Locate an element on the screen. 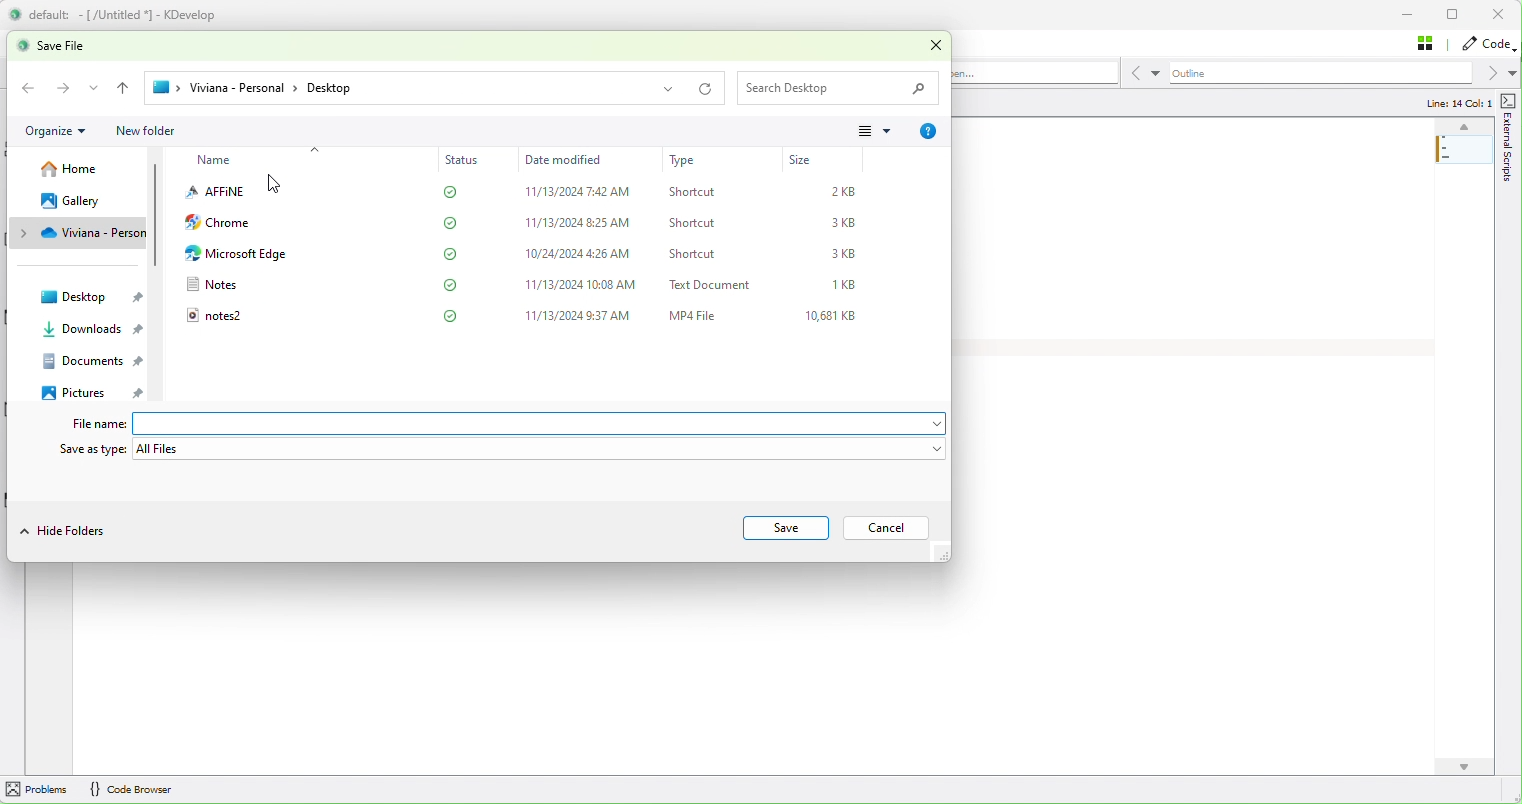 This screenshot has width=1522, height=804. Microsoft Edge is located at coordinates (235, 254).